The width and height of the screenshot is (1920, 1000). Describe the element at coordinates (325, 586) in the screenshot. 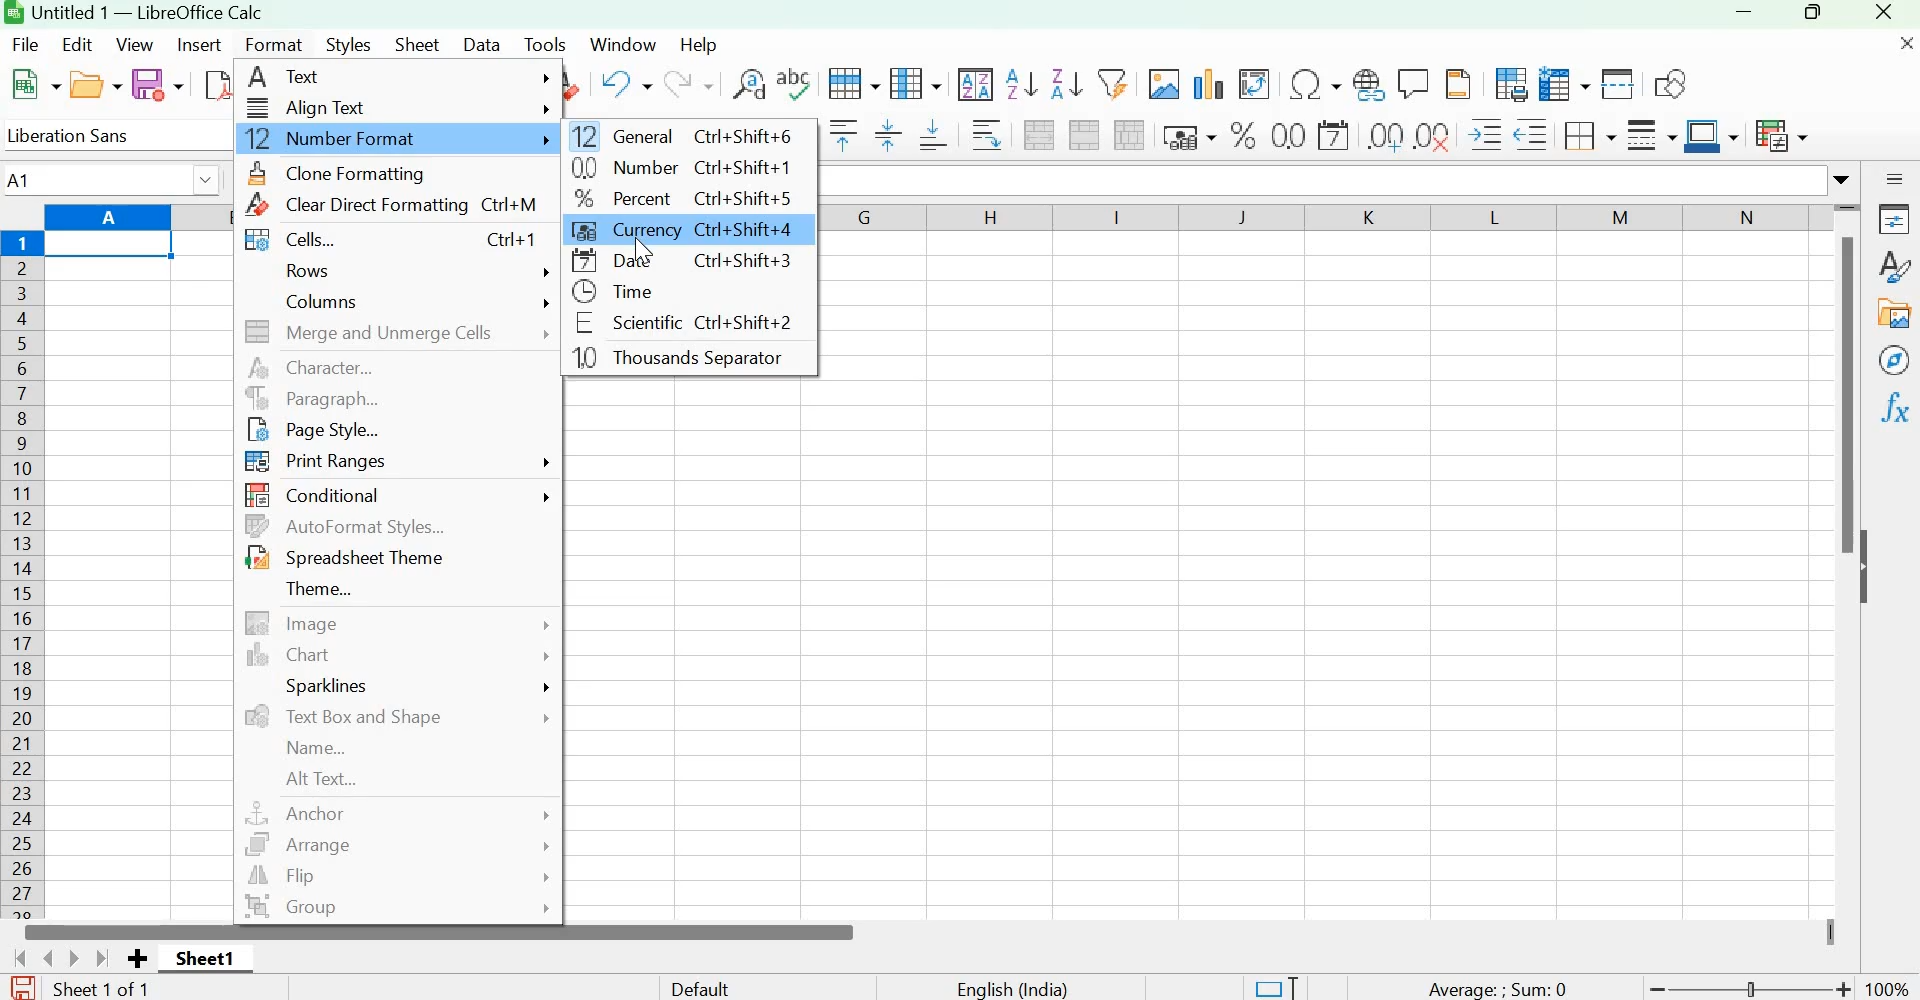

I see `Theme` at that location.